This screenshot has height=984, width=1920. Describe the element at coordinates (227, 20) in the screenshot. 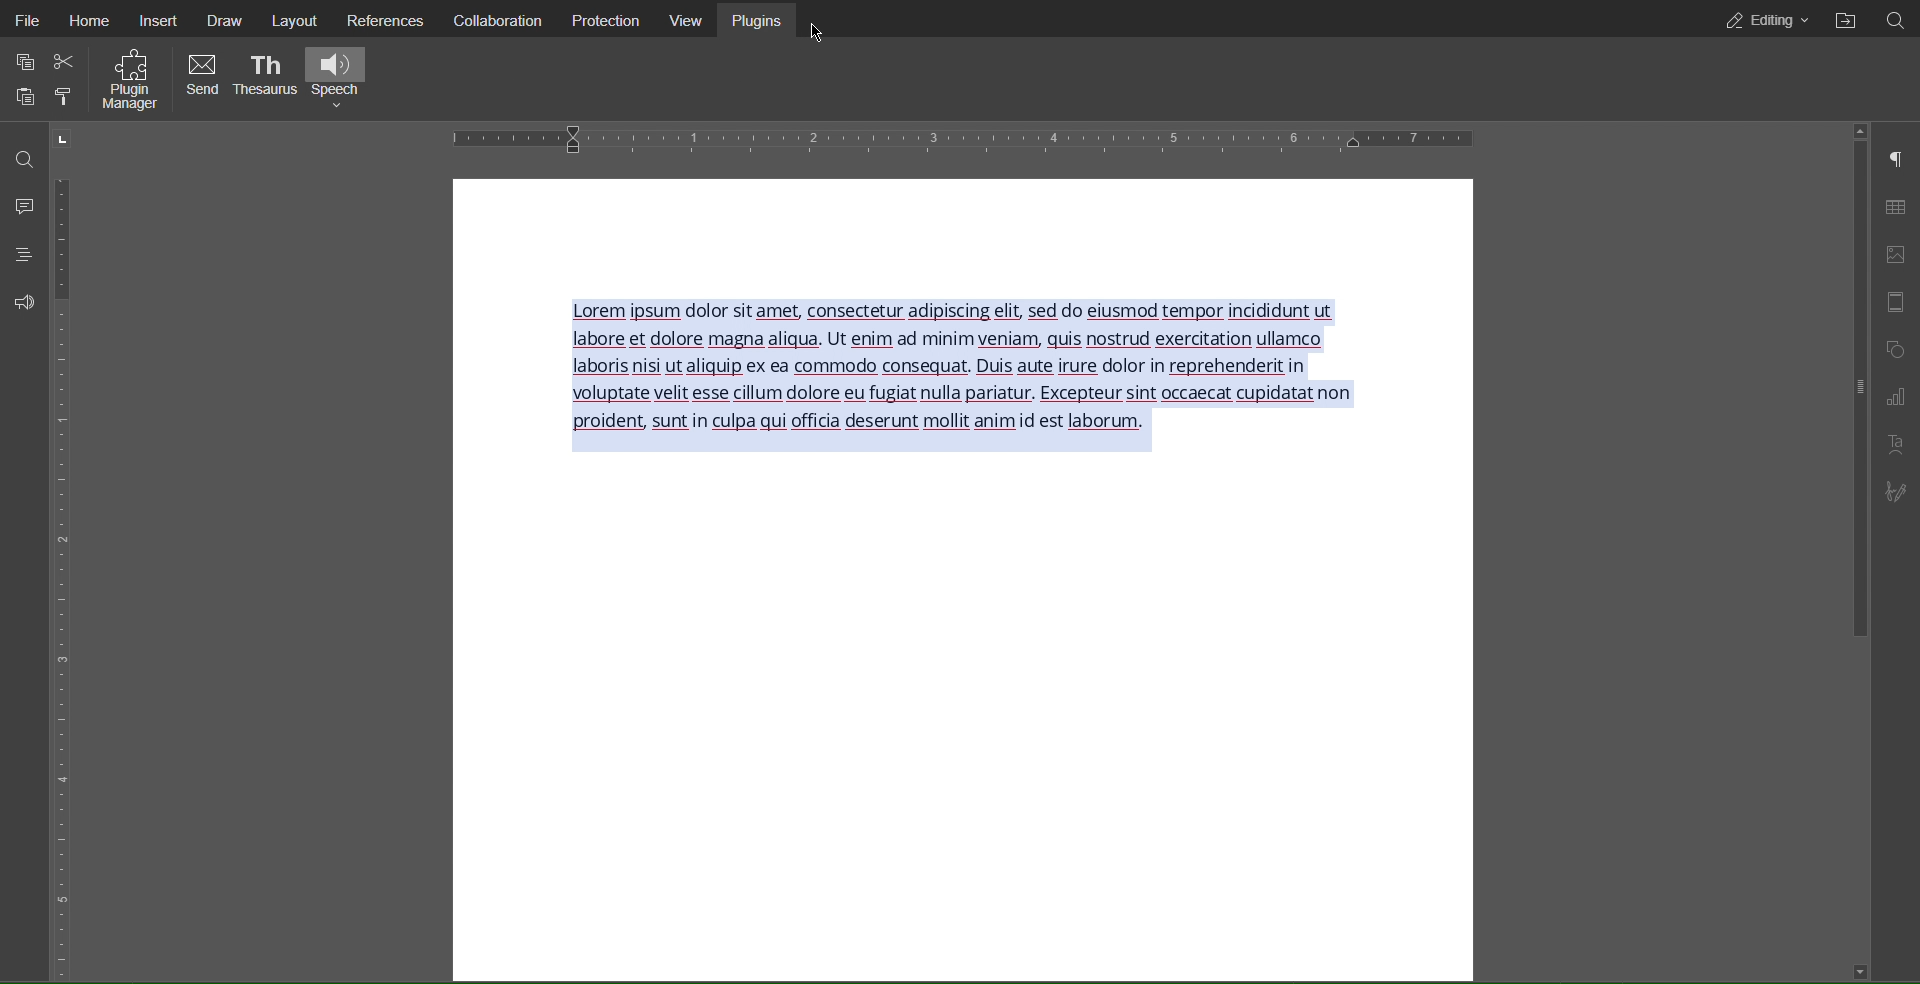

I see `Draw` at that location.